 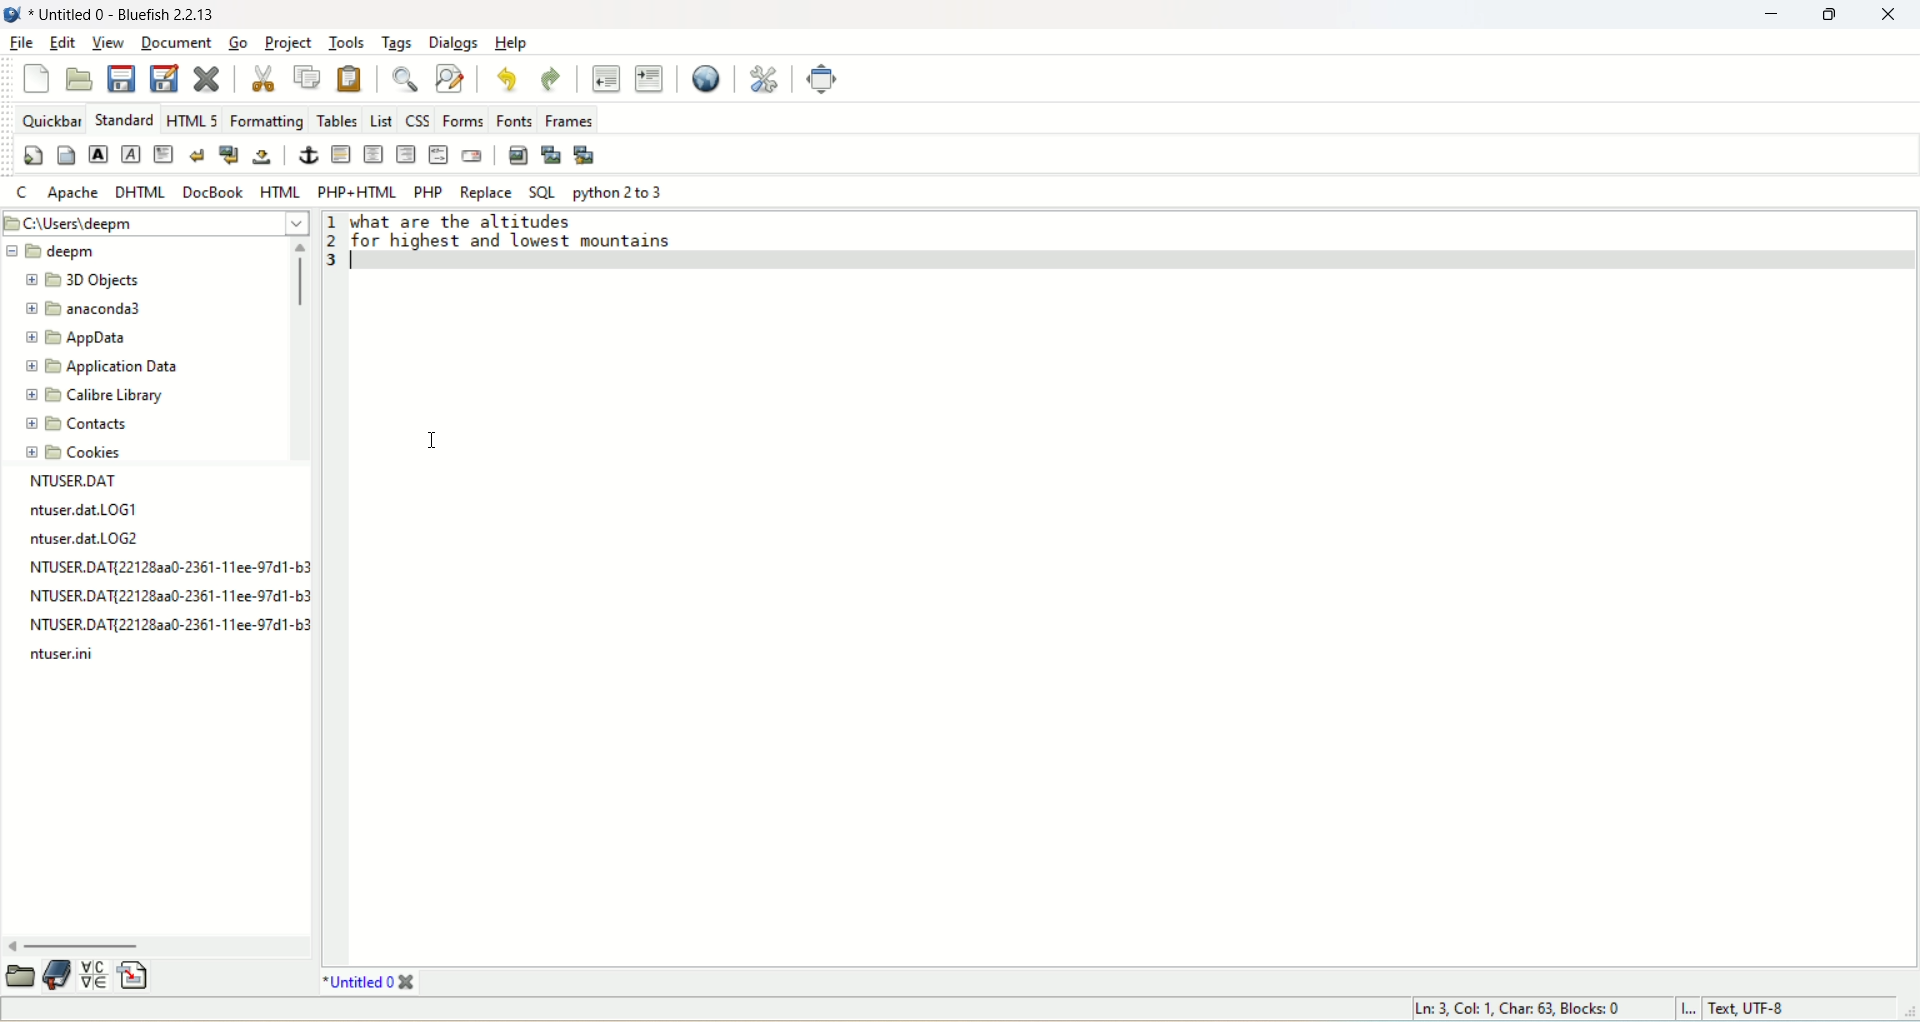 What do you see at coordinates (209, 78) in the screenshot?
I see `close current file` at bounding box center [209, 78].